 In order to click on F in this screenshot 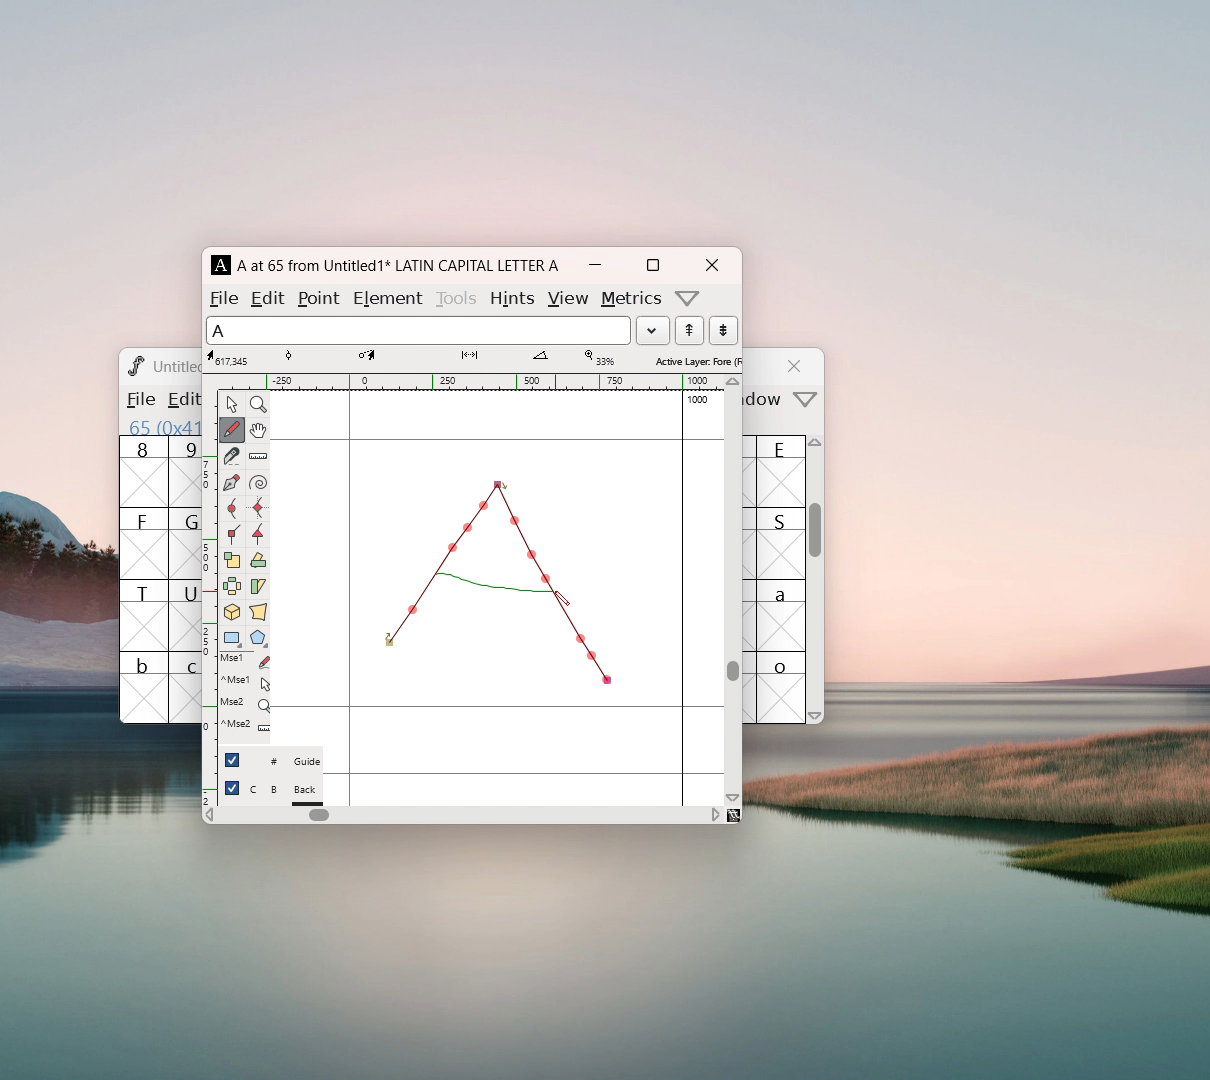, I will do `click(144, 543)`.